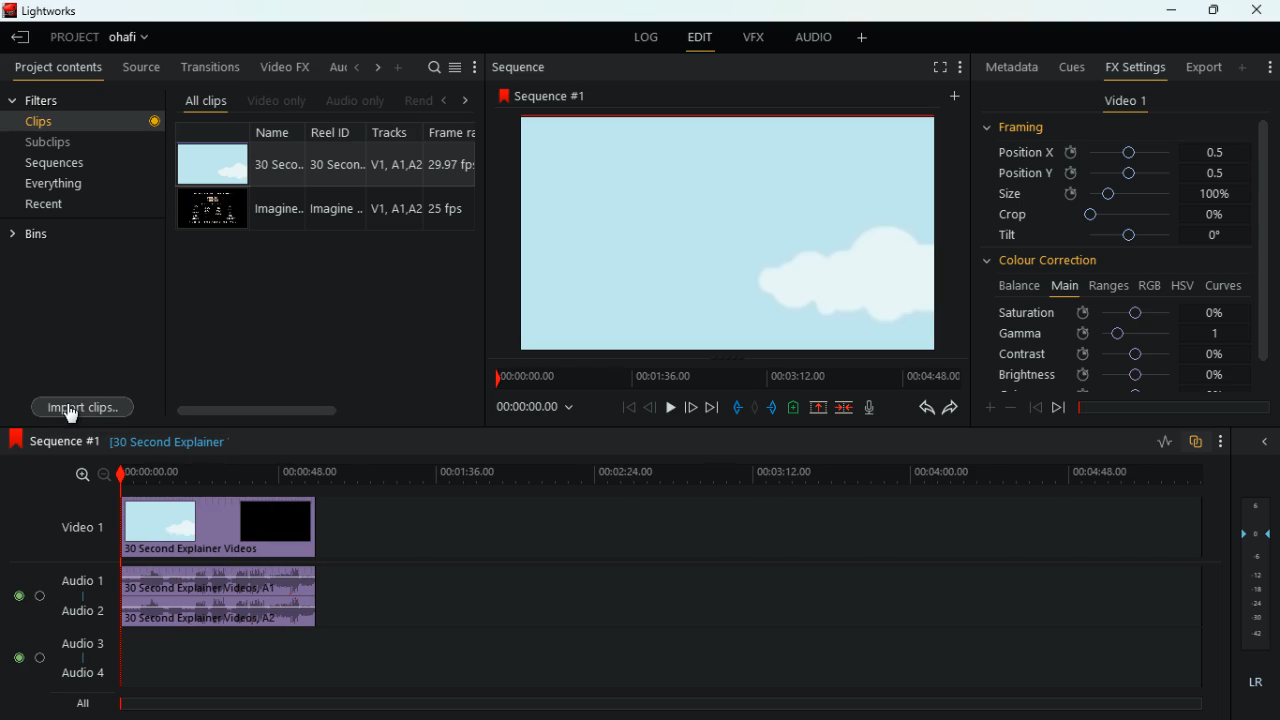 This screenshot has height=720, width=1280. I want to click on gamma, so click(1118, 332).